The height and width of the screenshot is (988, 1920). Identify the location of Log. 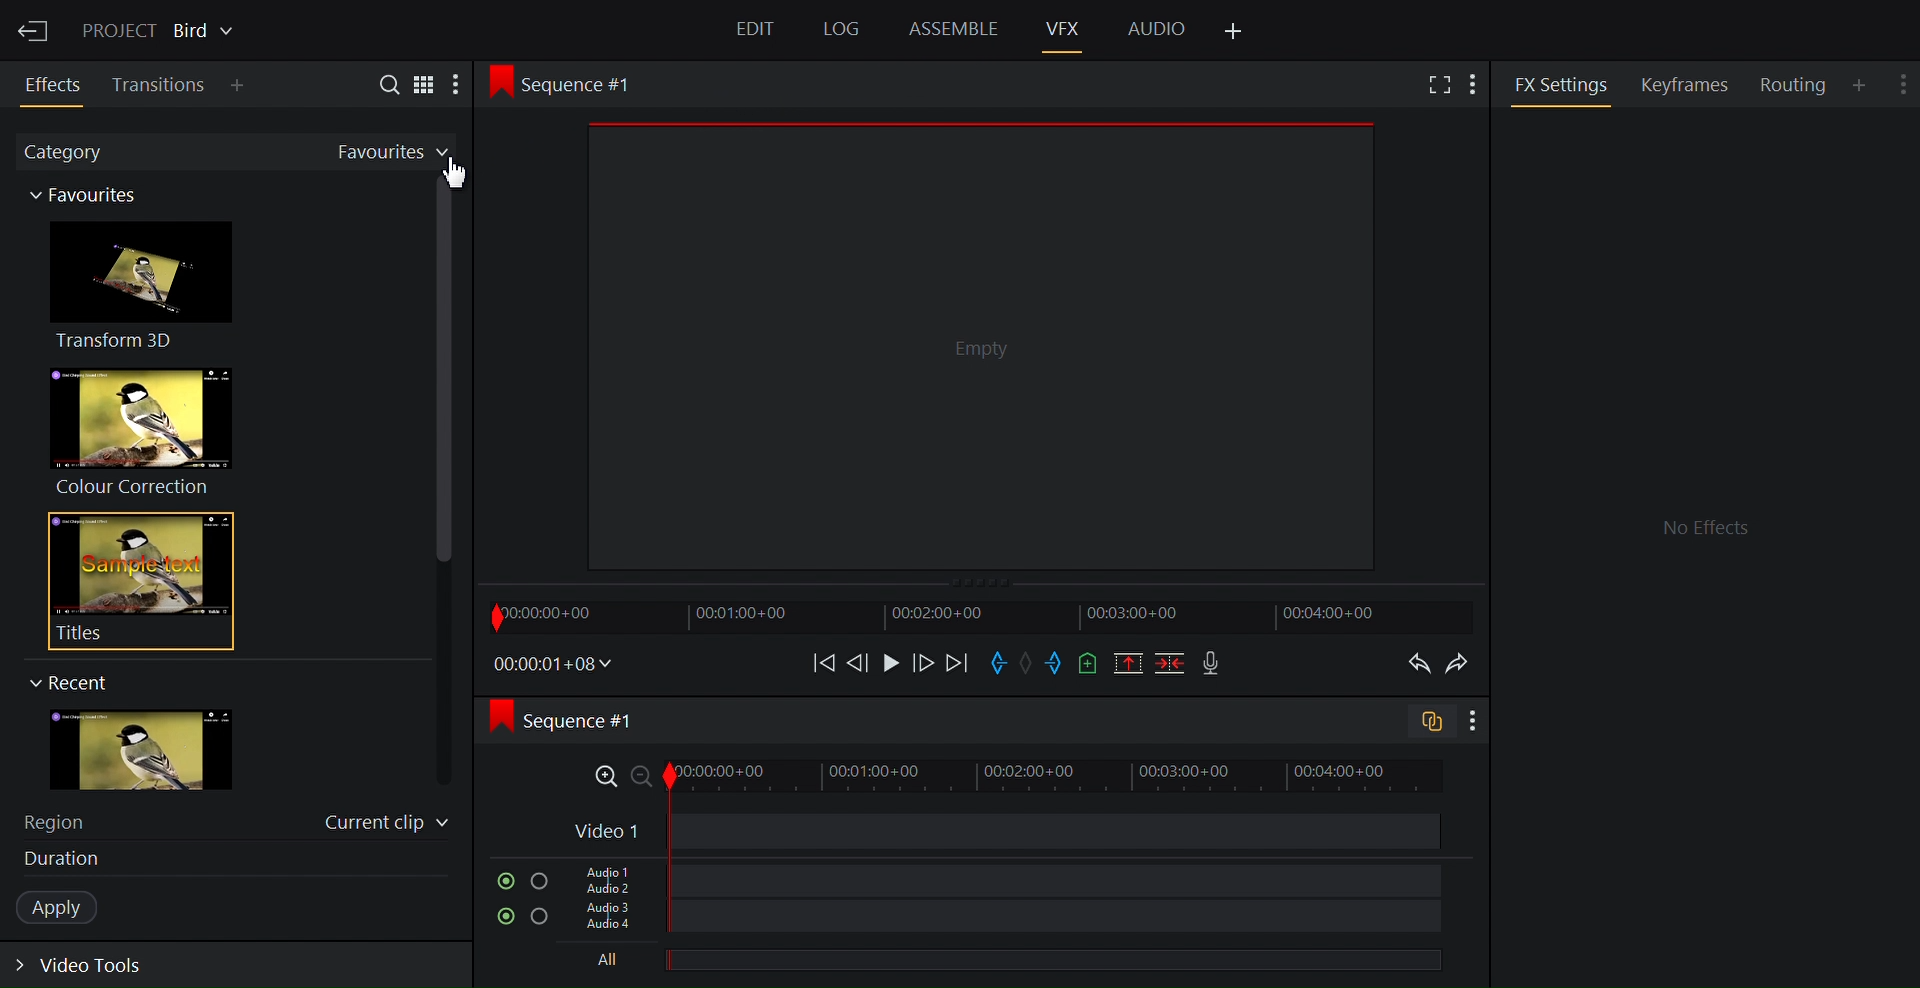
(838, 30).